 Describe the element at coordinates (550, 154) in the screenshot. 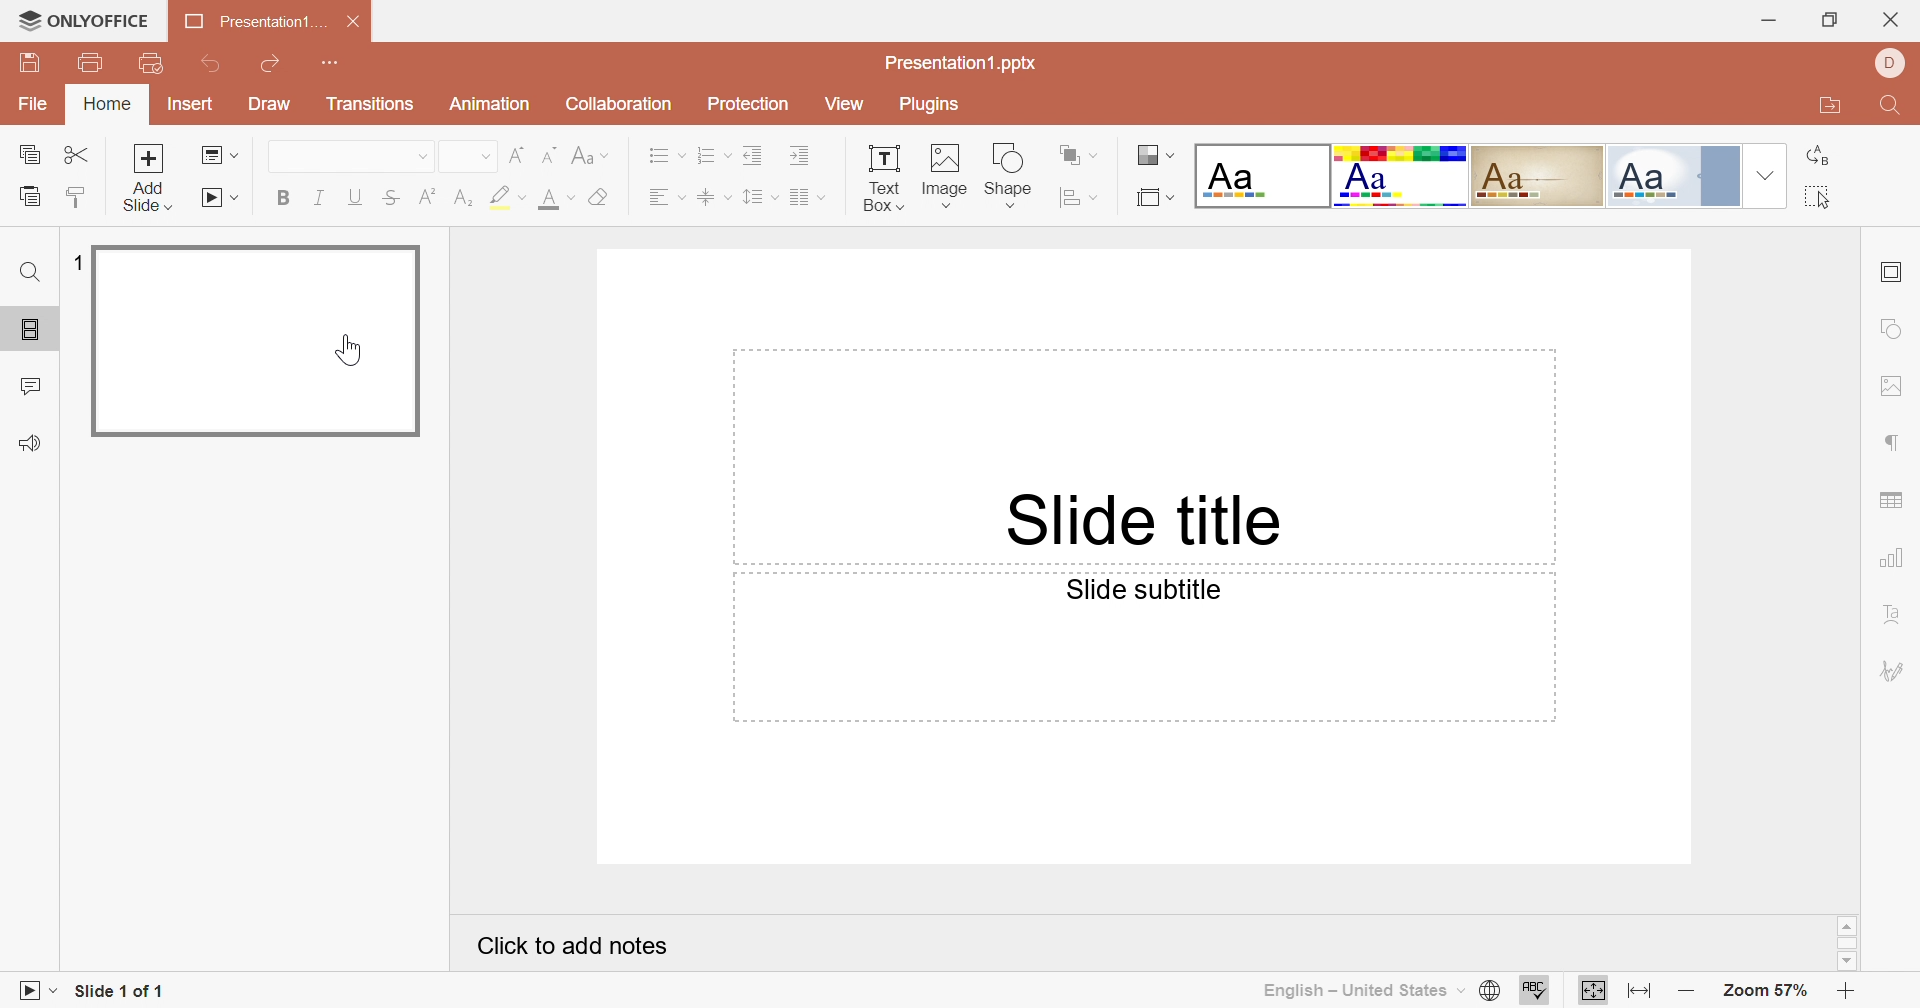

I see `Decrement Font Size` at that location.